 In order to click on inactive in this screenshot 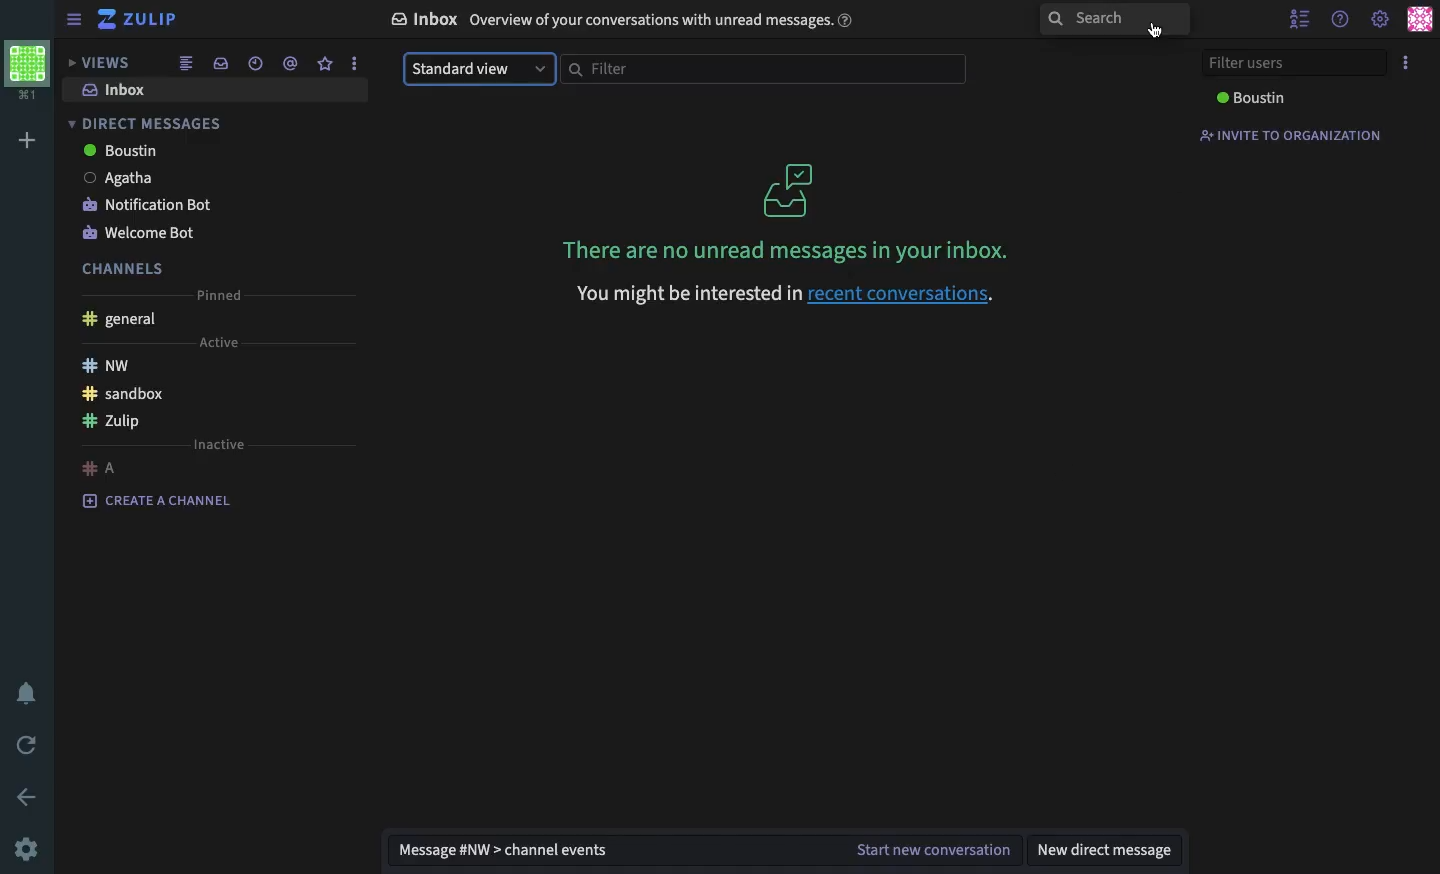, I will do `click(220, 443)`.